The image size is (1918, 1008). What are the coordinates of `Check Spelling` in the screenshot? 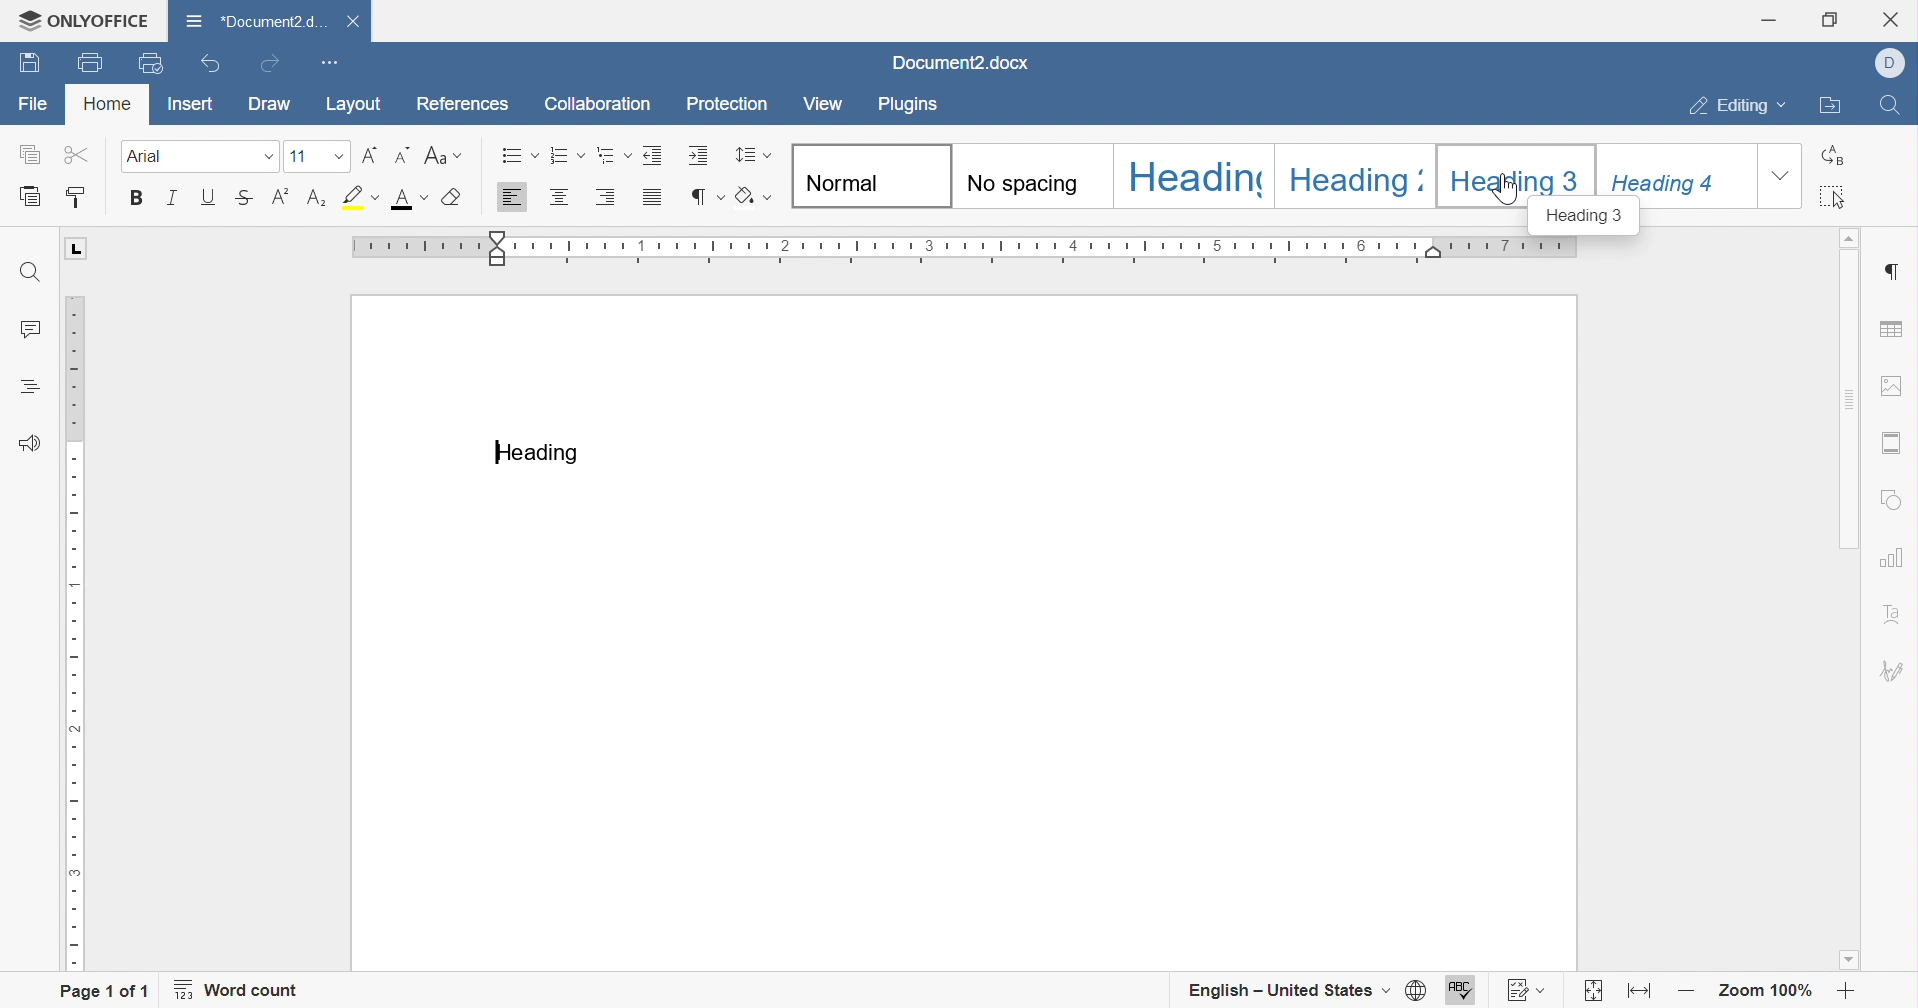 It's located at (1463, 989).